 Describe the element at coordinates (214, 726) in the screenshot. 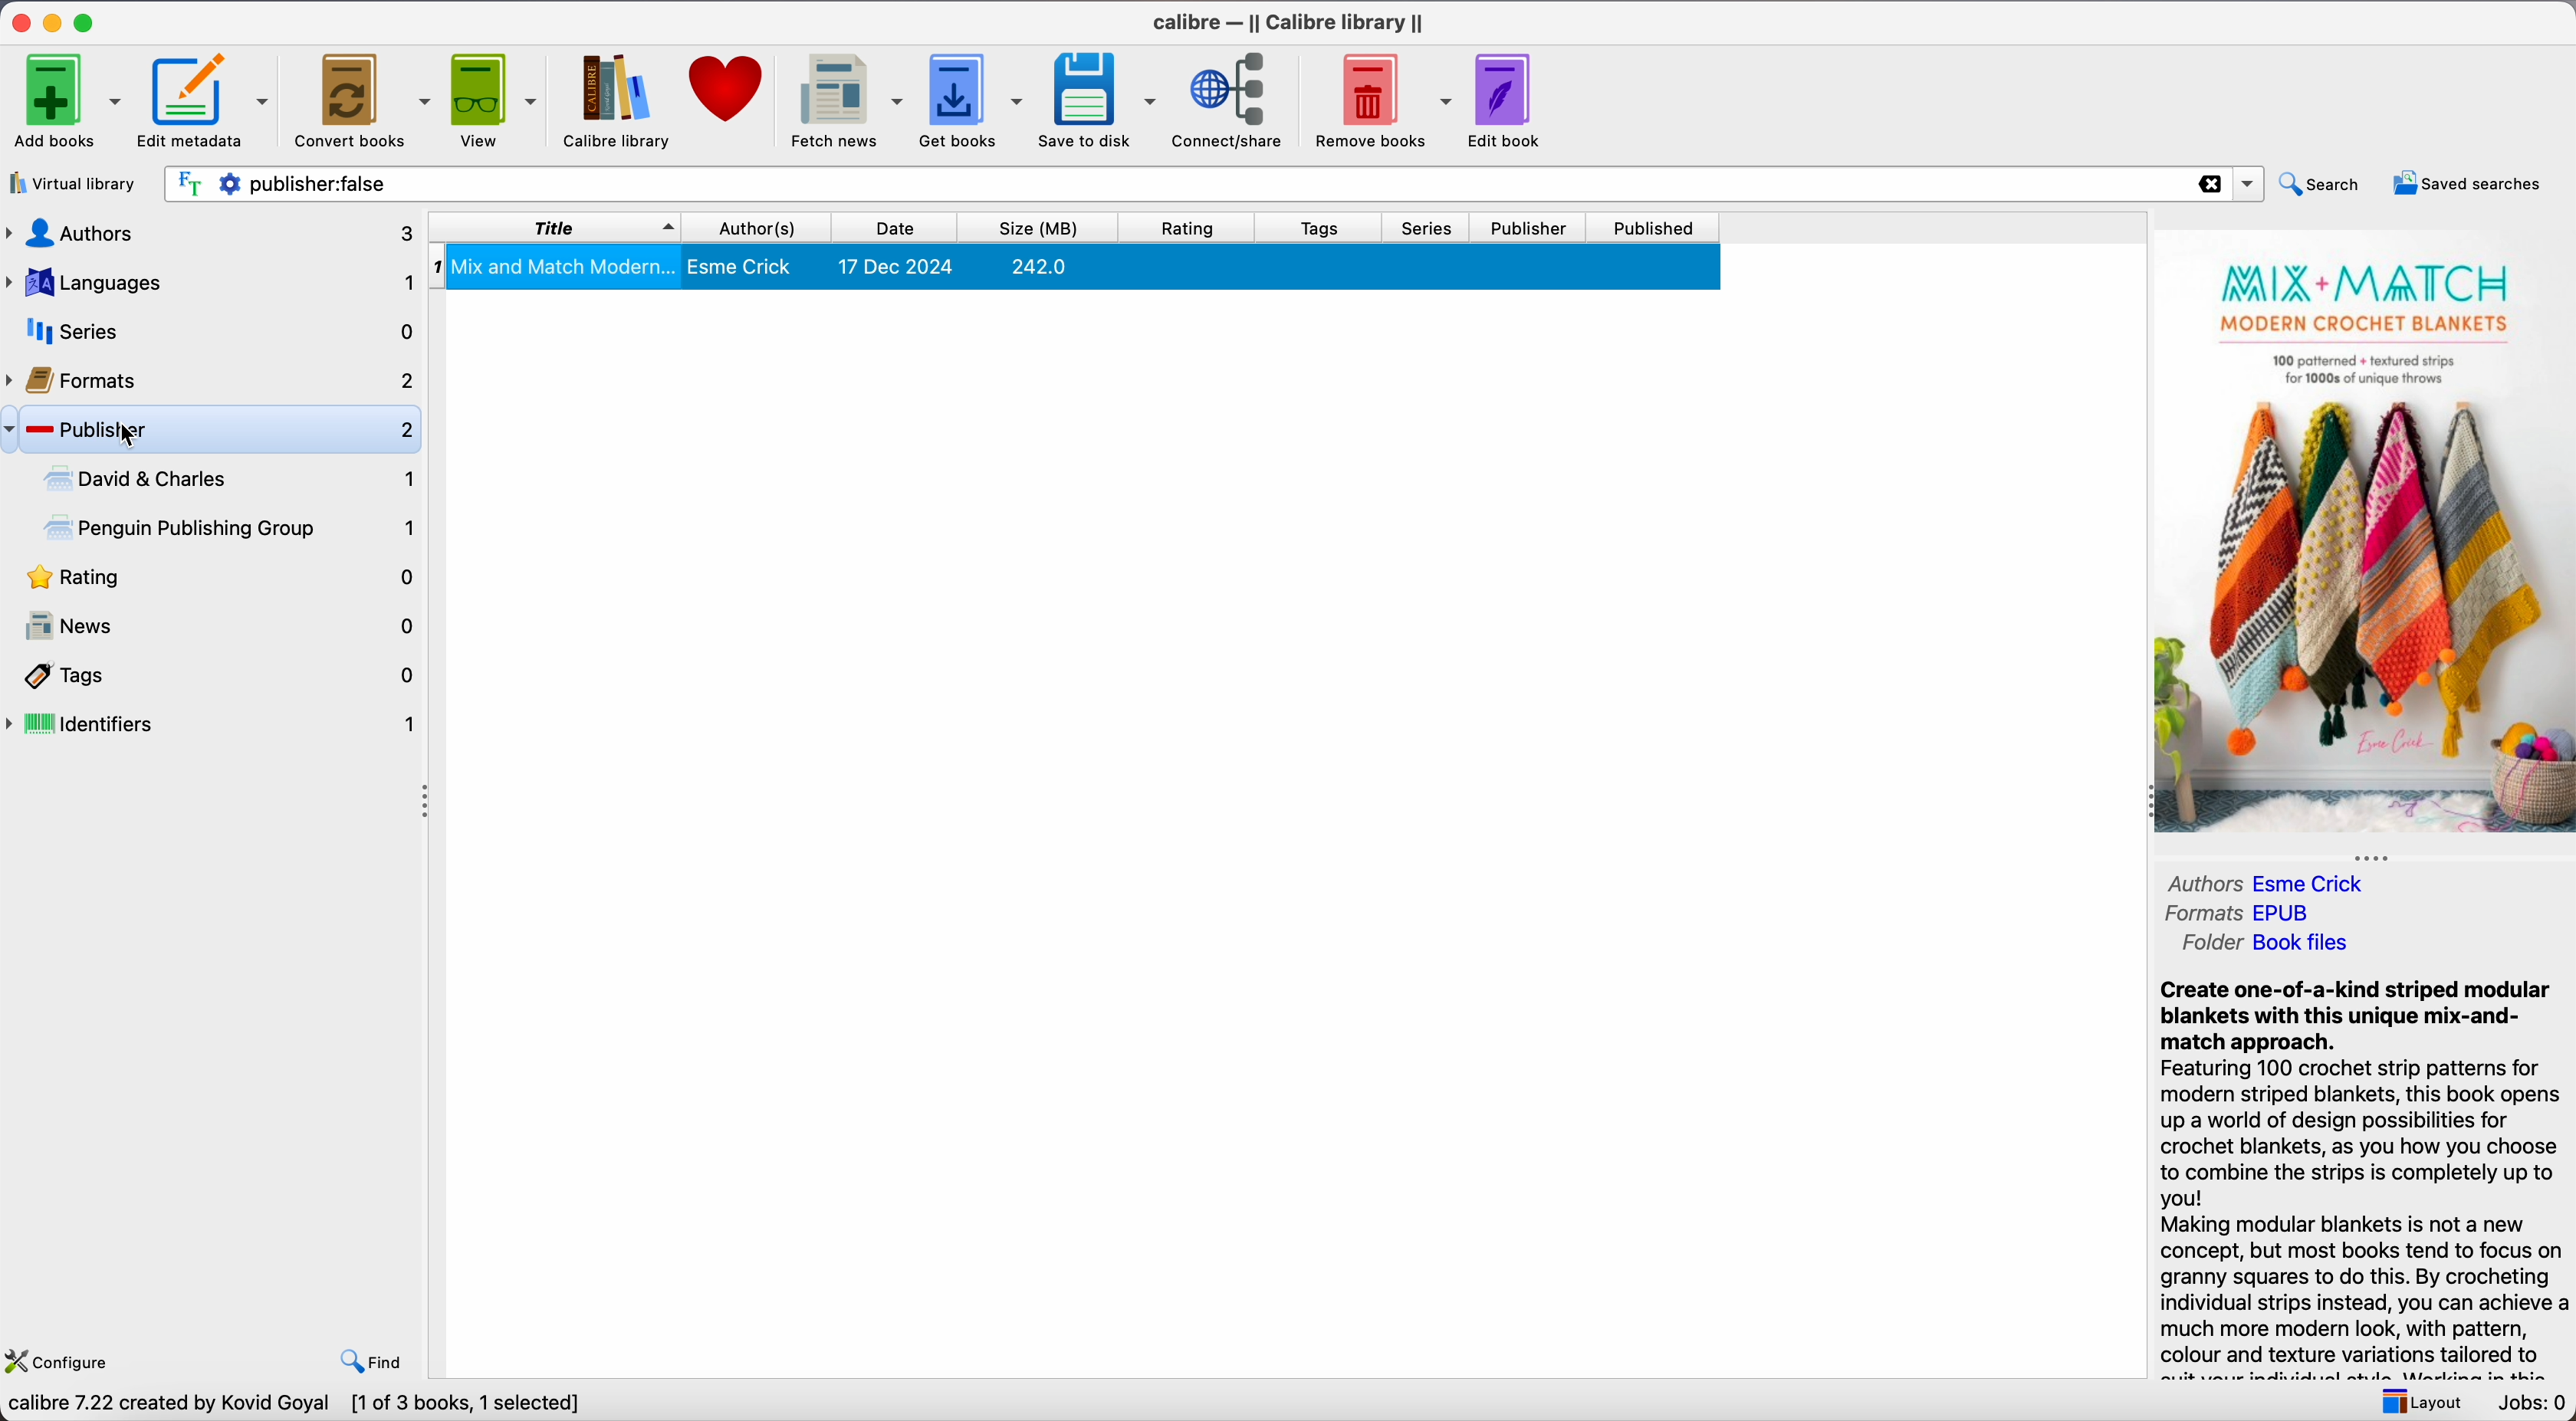

I see `identifiers` at that location.